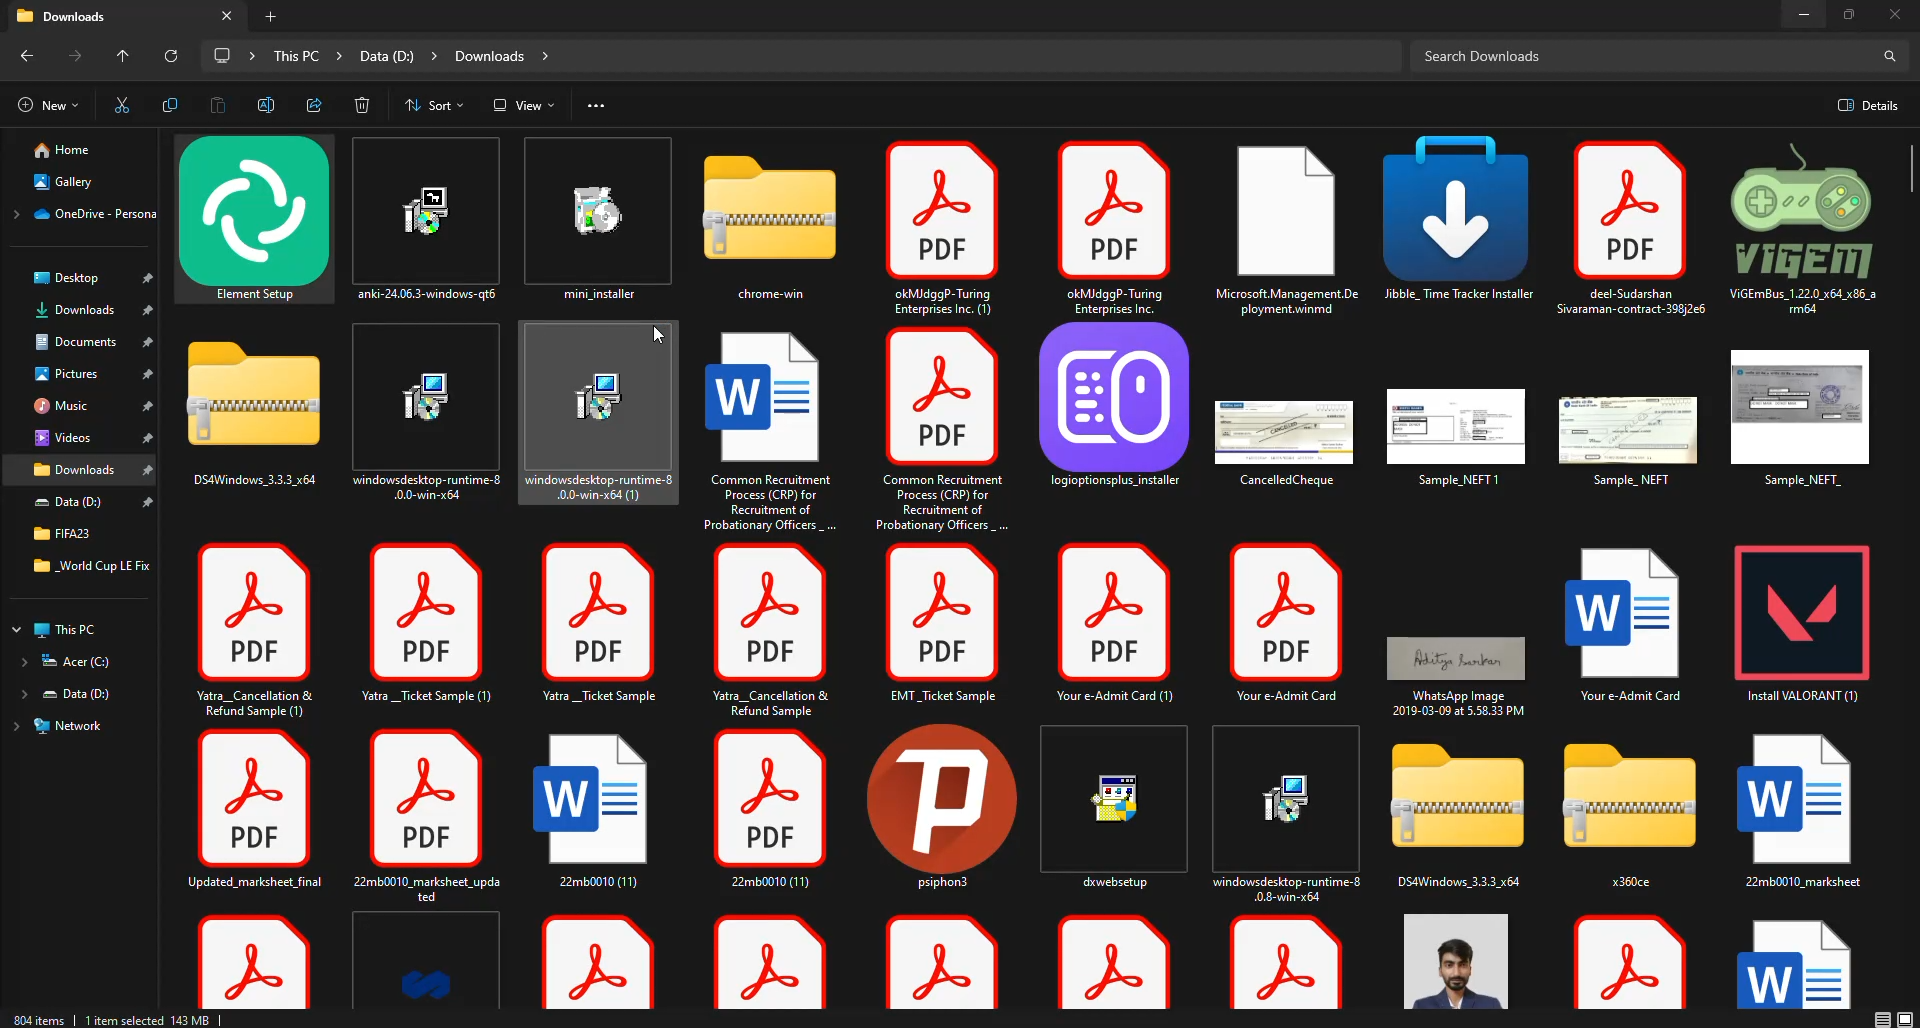  I want to click on display options, so click(1895, 1018).